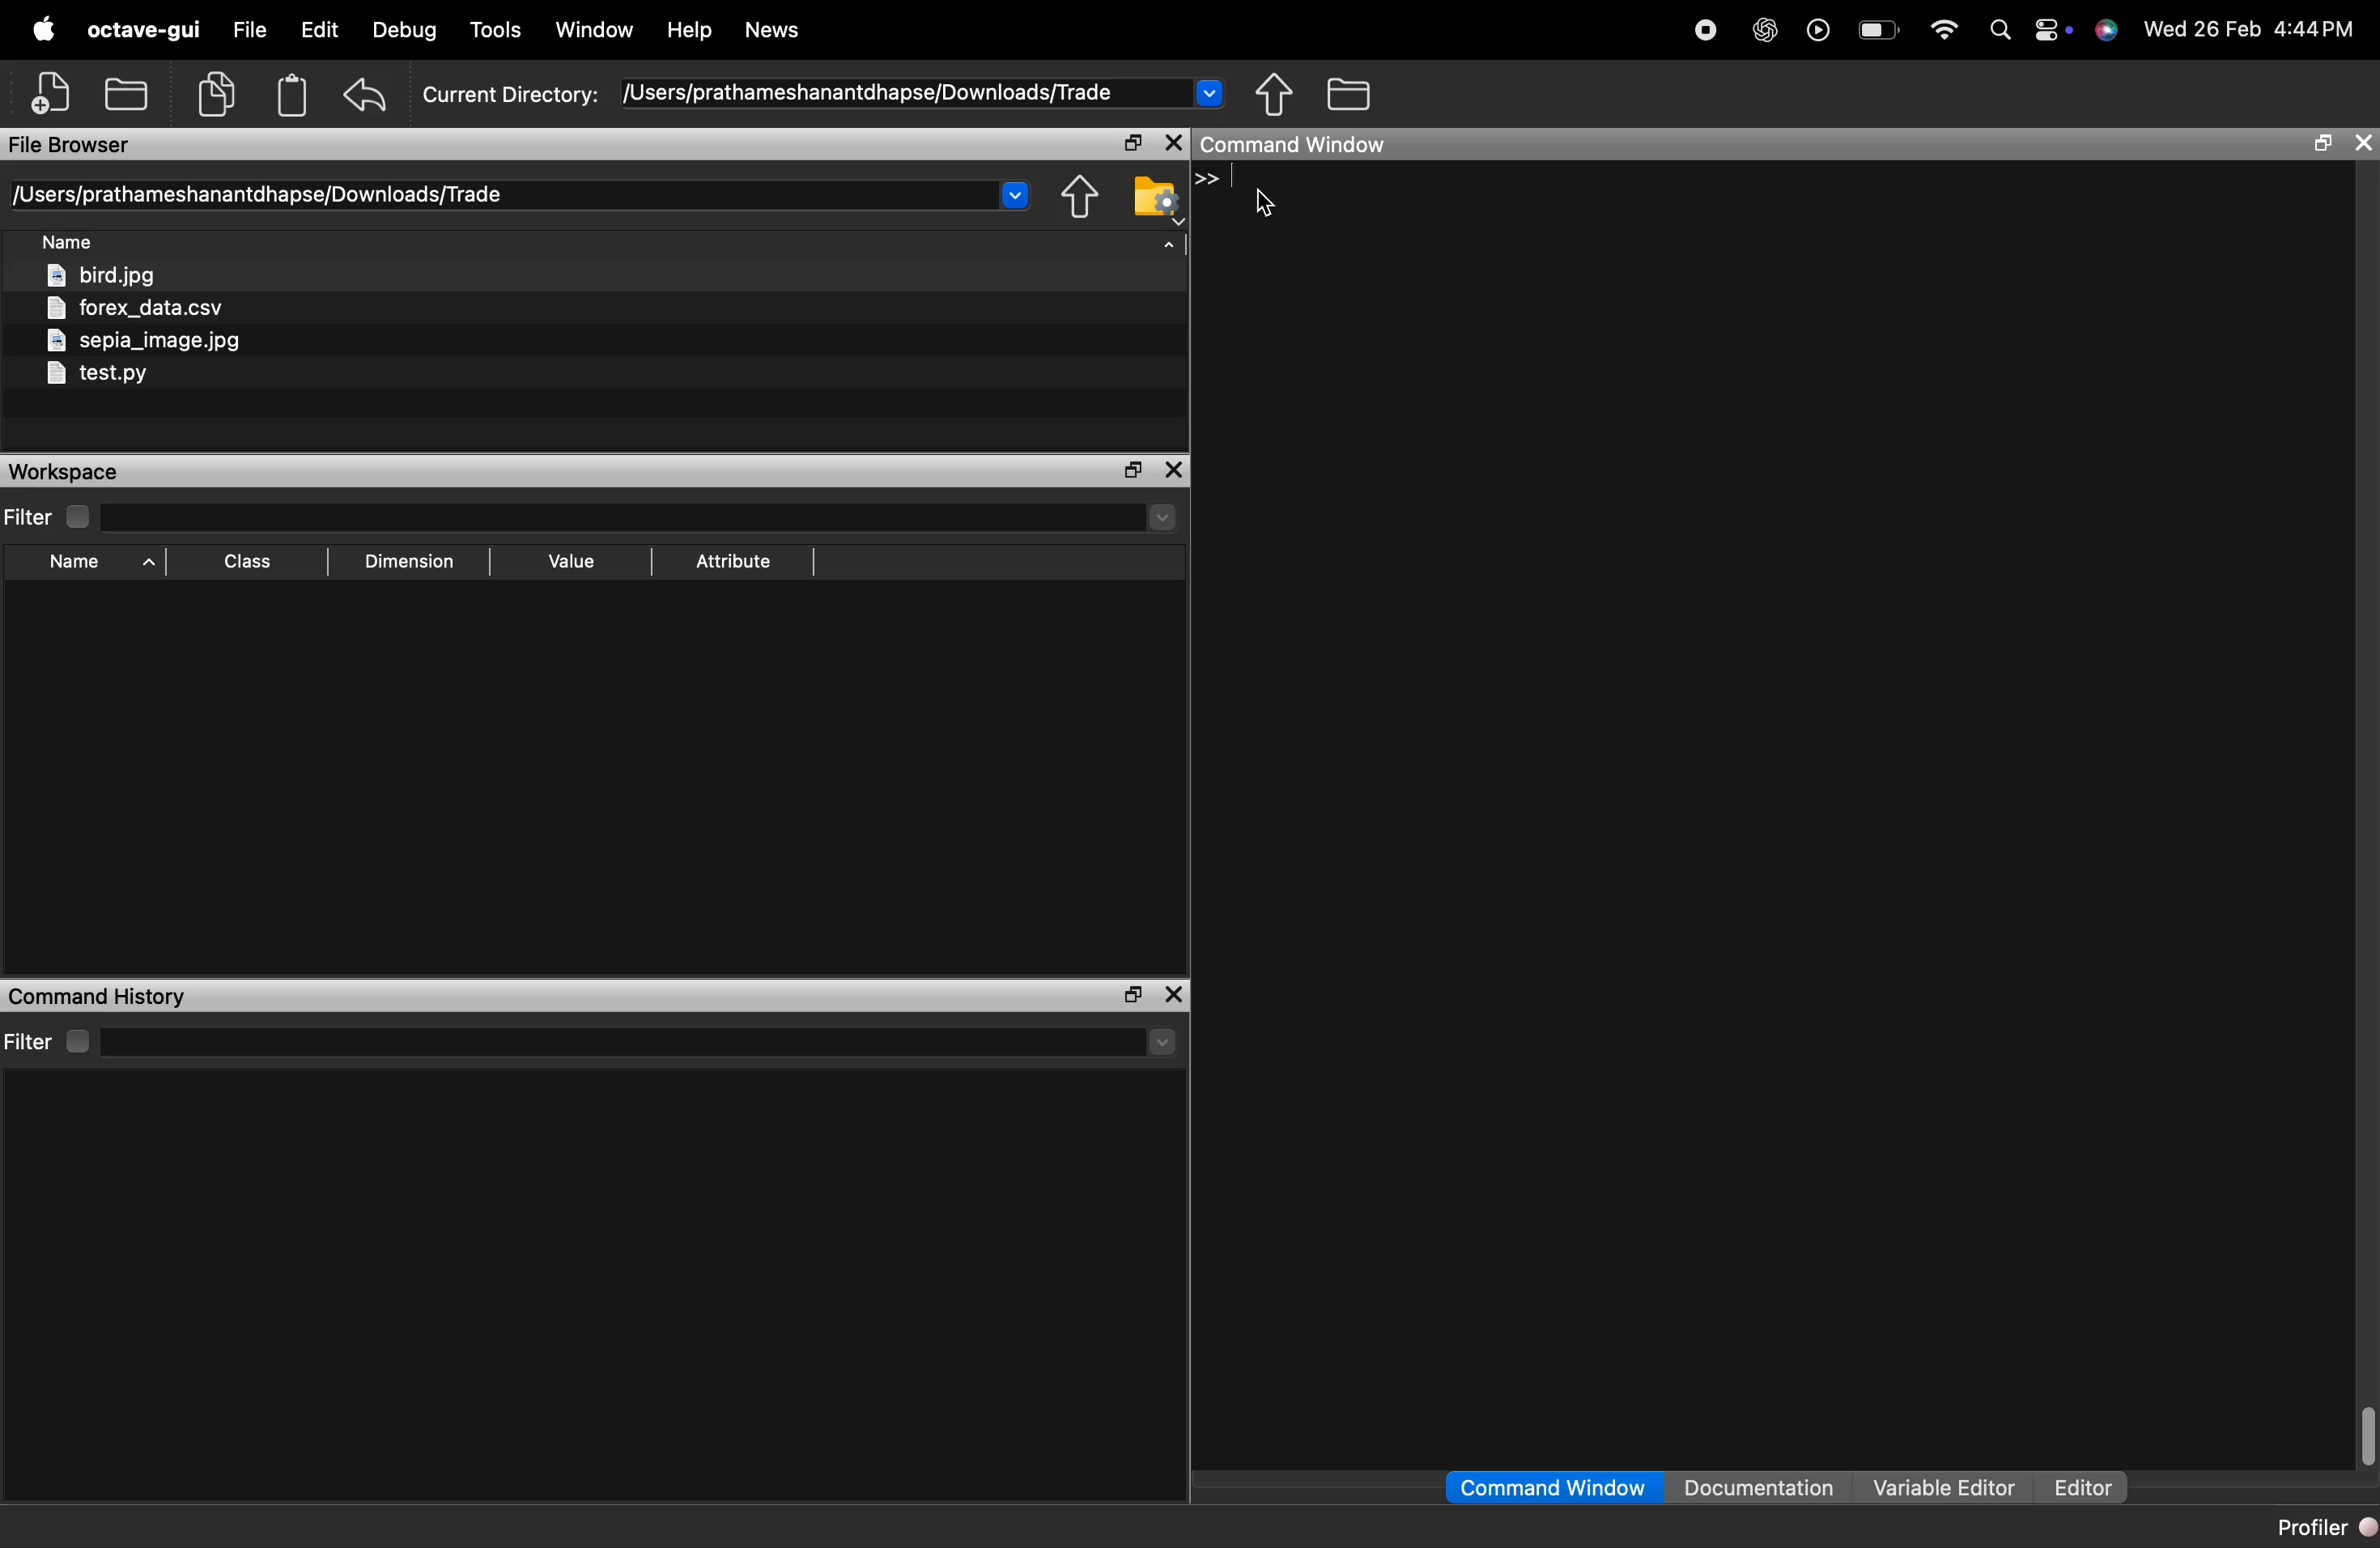  I want to click on wifi, so click(1945, 32).